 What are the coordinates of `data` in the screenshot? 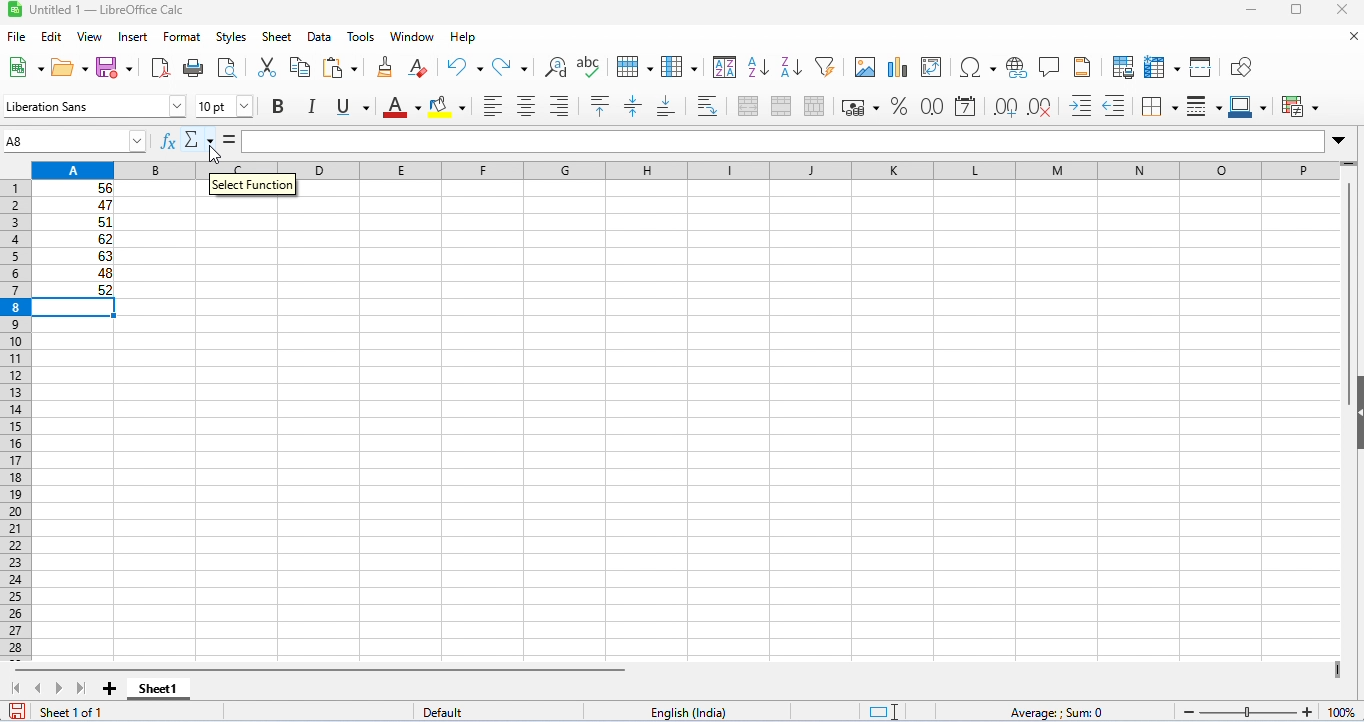 It's located at (321, 37).